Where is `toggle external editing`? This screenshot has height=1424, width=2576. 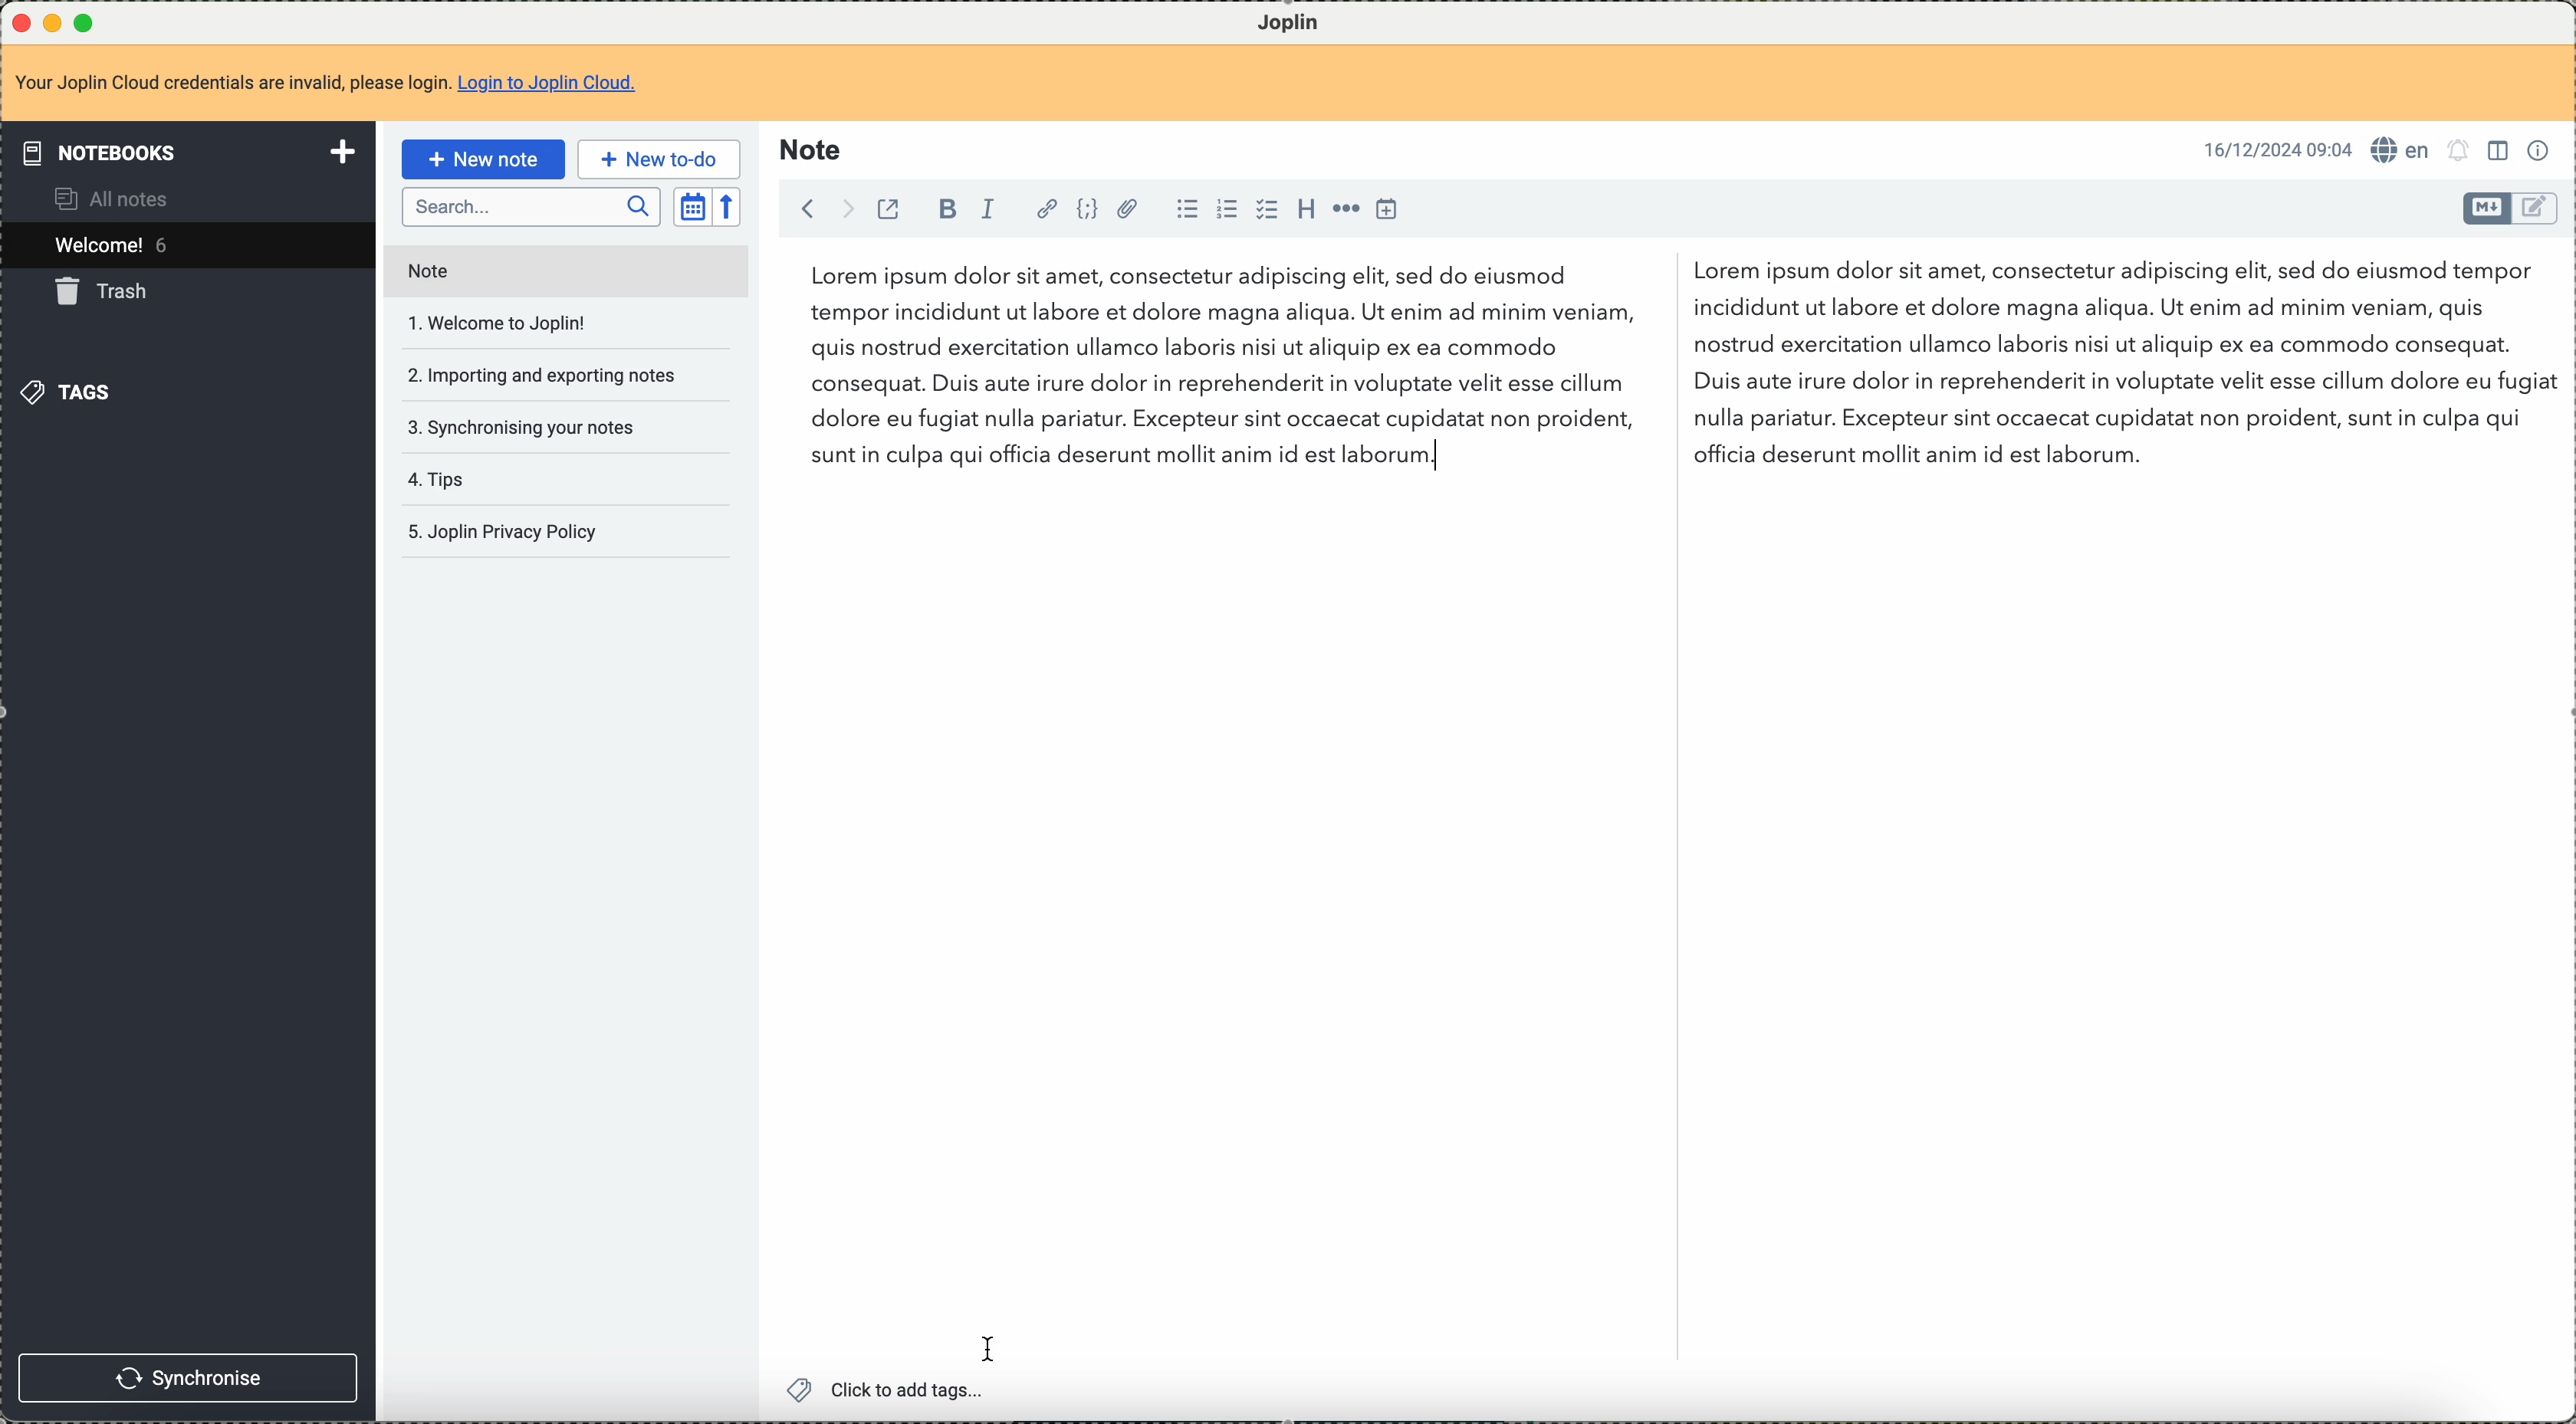
toggle external editing is located at coordinates (887, 211).